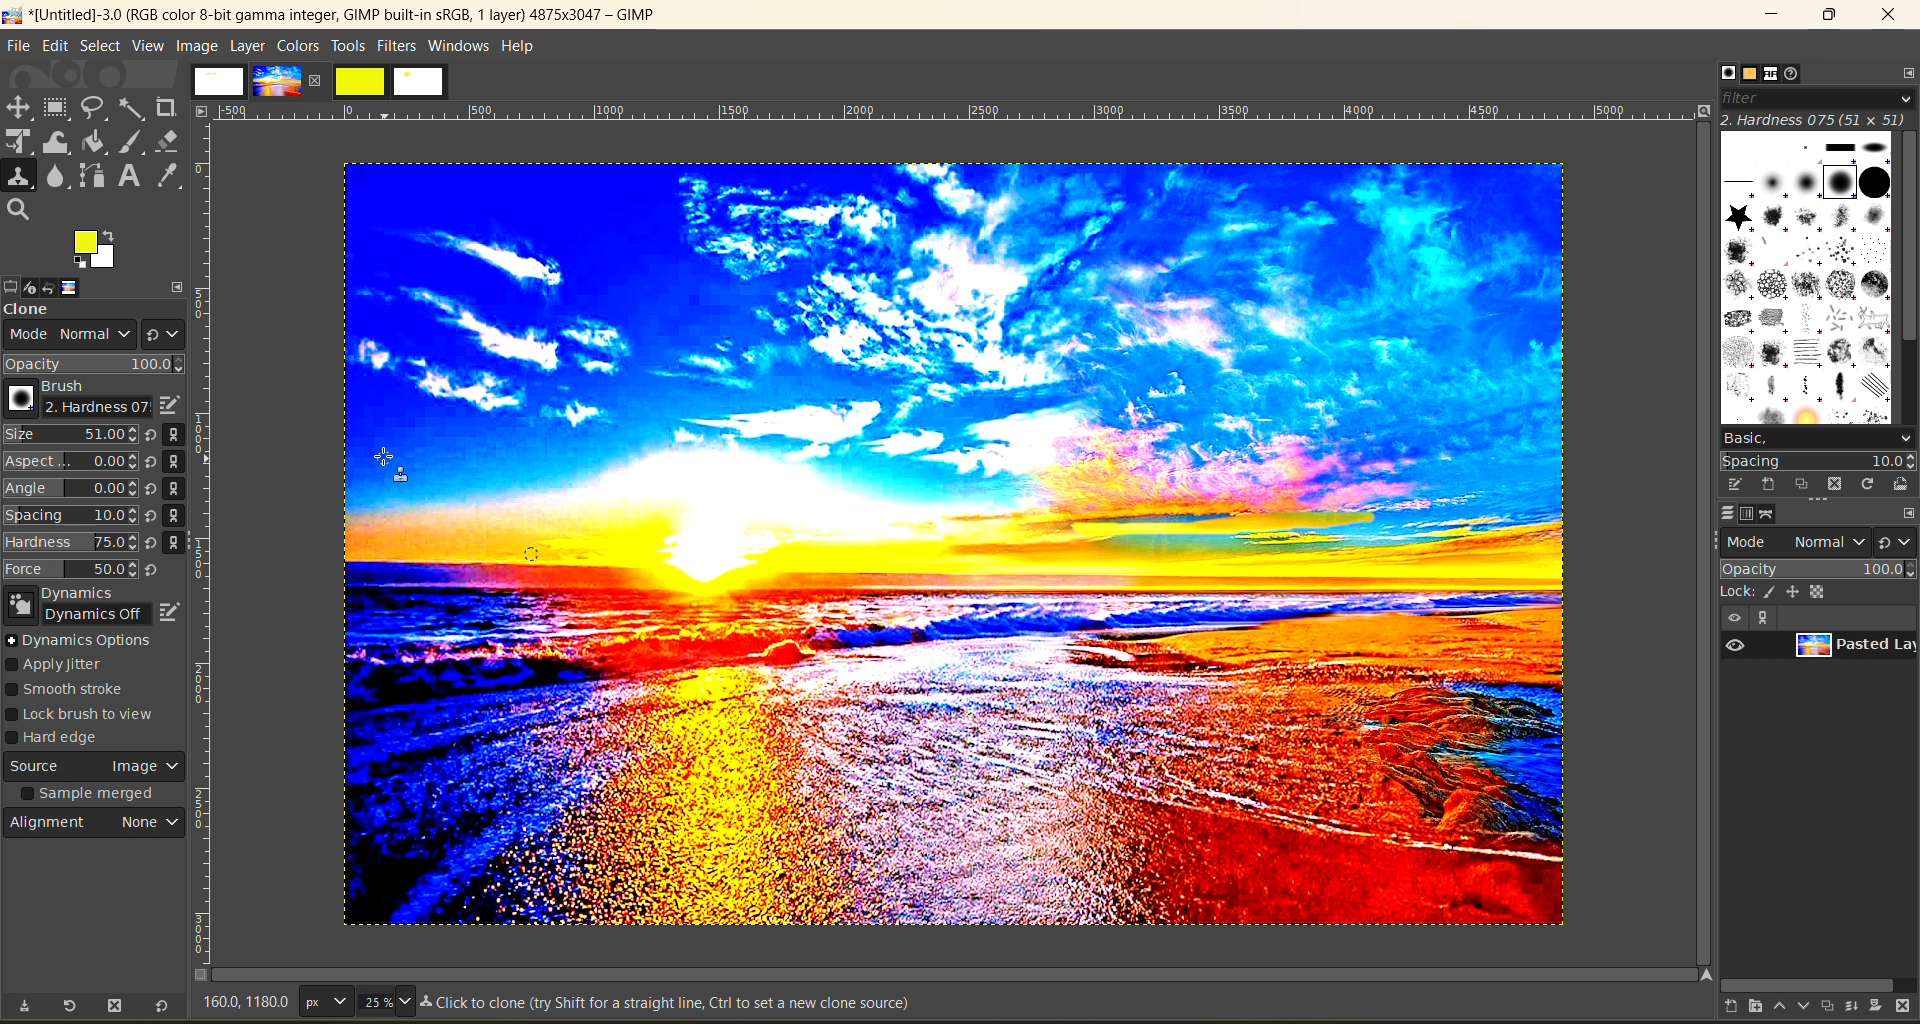  I want to click on layer, so click(247, 45).